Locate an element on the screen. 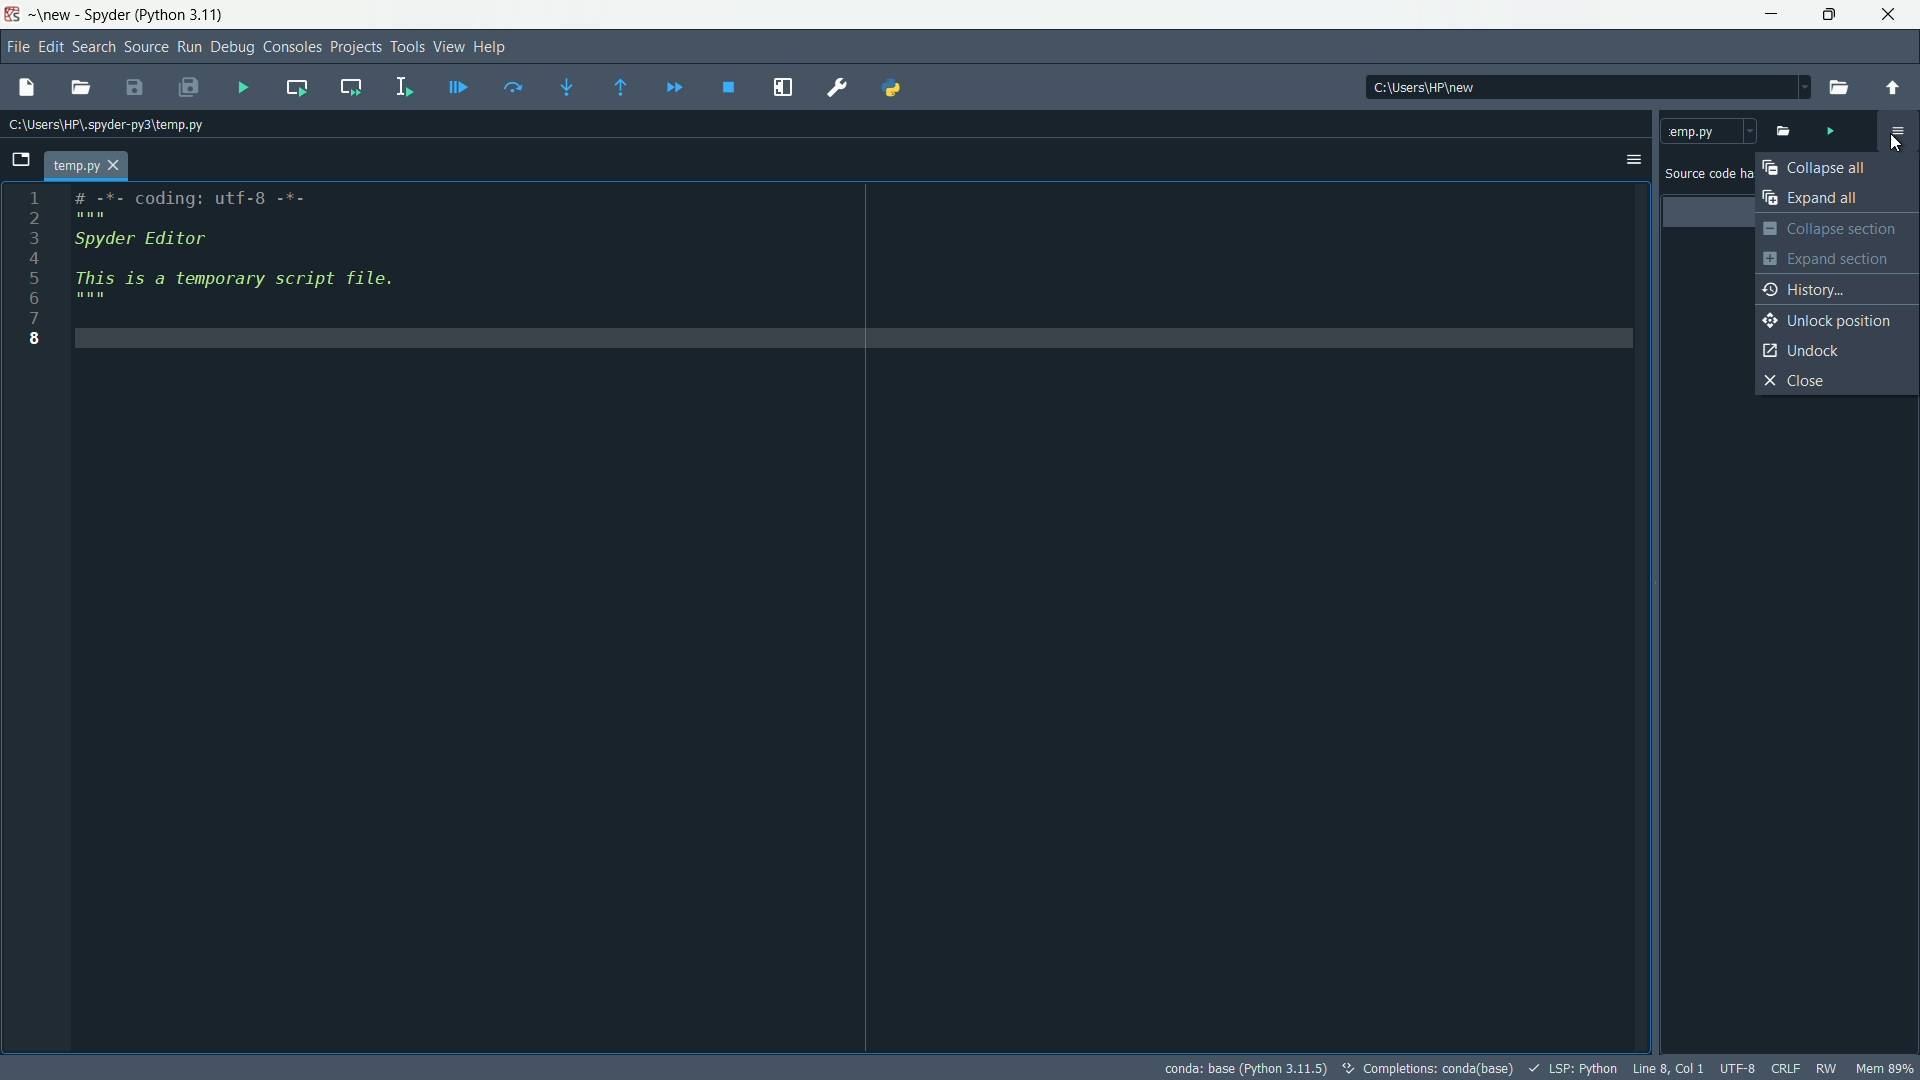 The width and height of the screenshot is (1920, 1080). Source code has not been rated yet. is located at coordinates (1707, 174).